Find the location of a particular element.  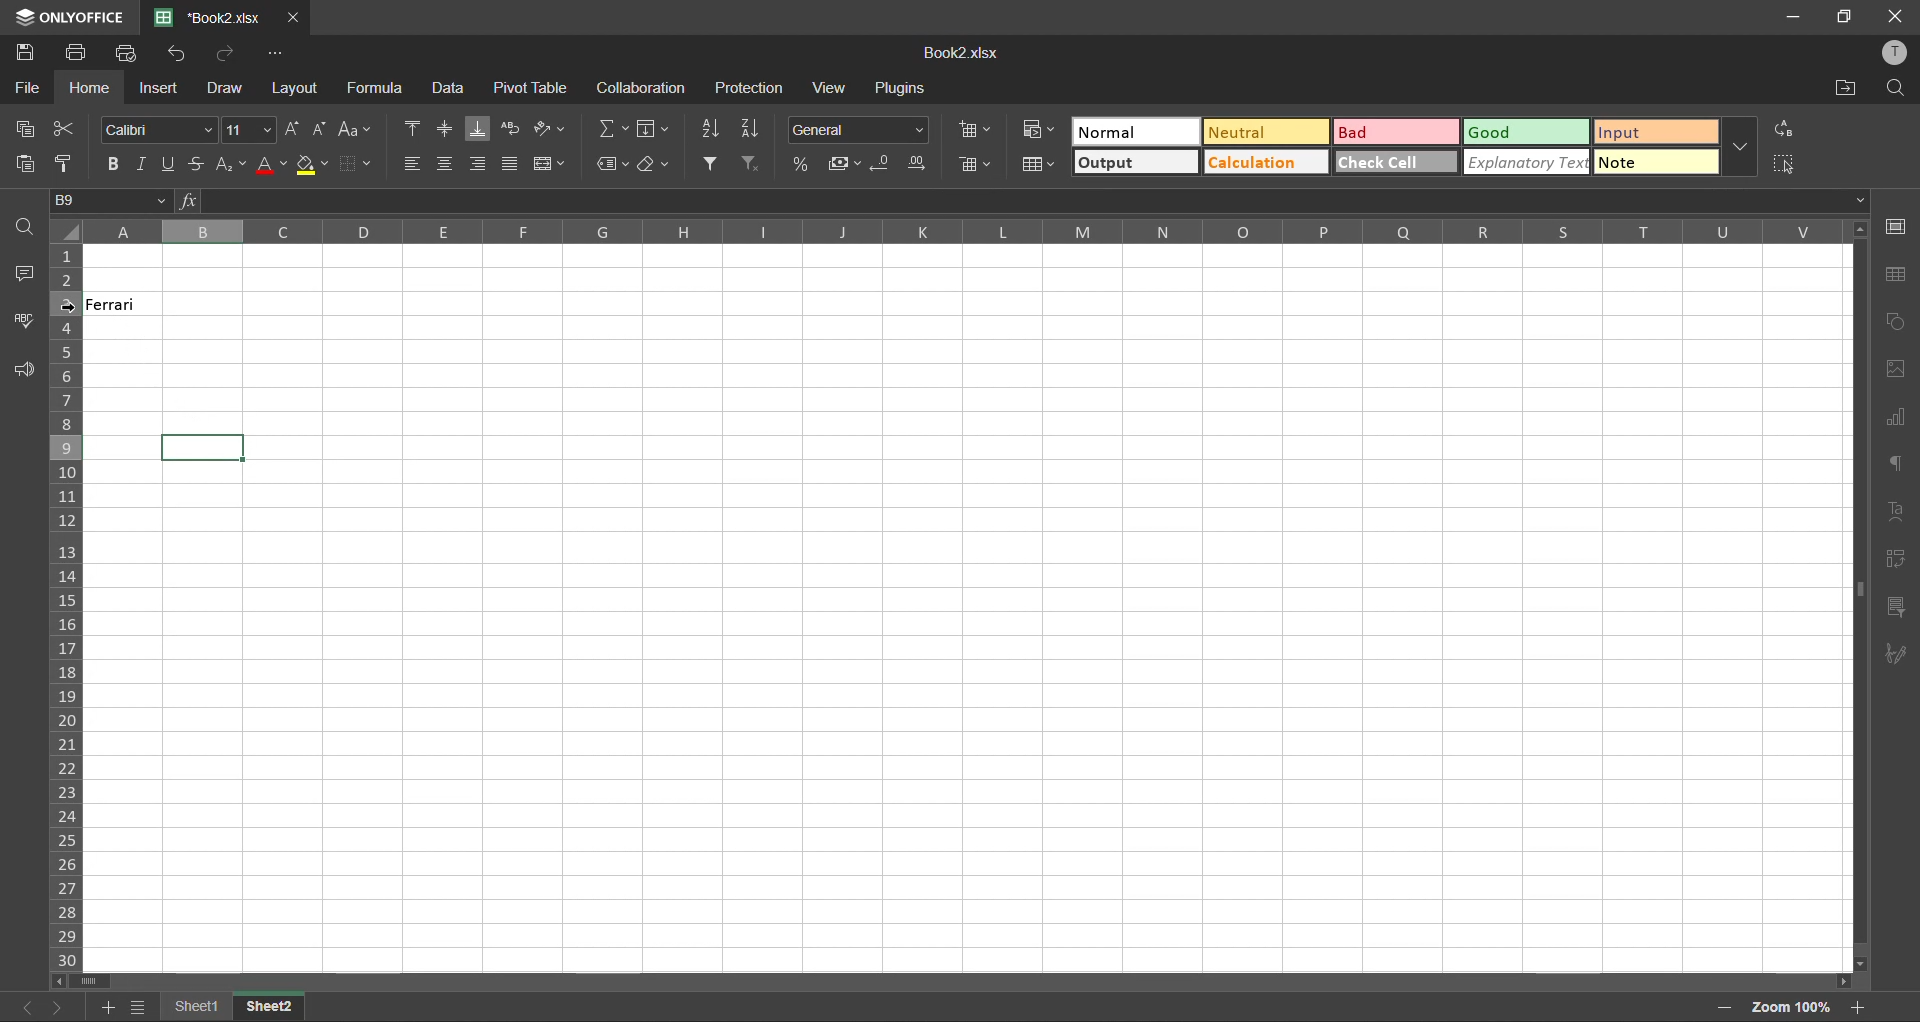

align right is located at coordinates (482, 164).